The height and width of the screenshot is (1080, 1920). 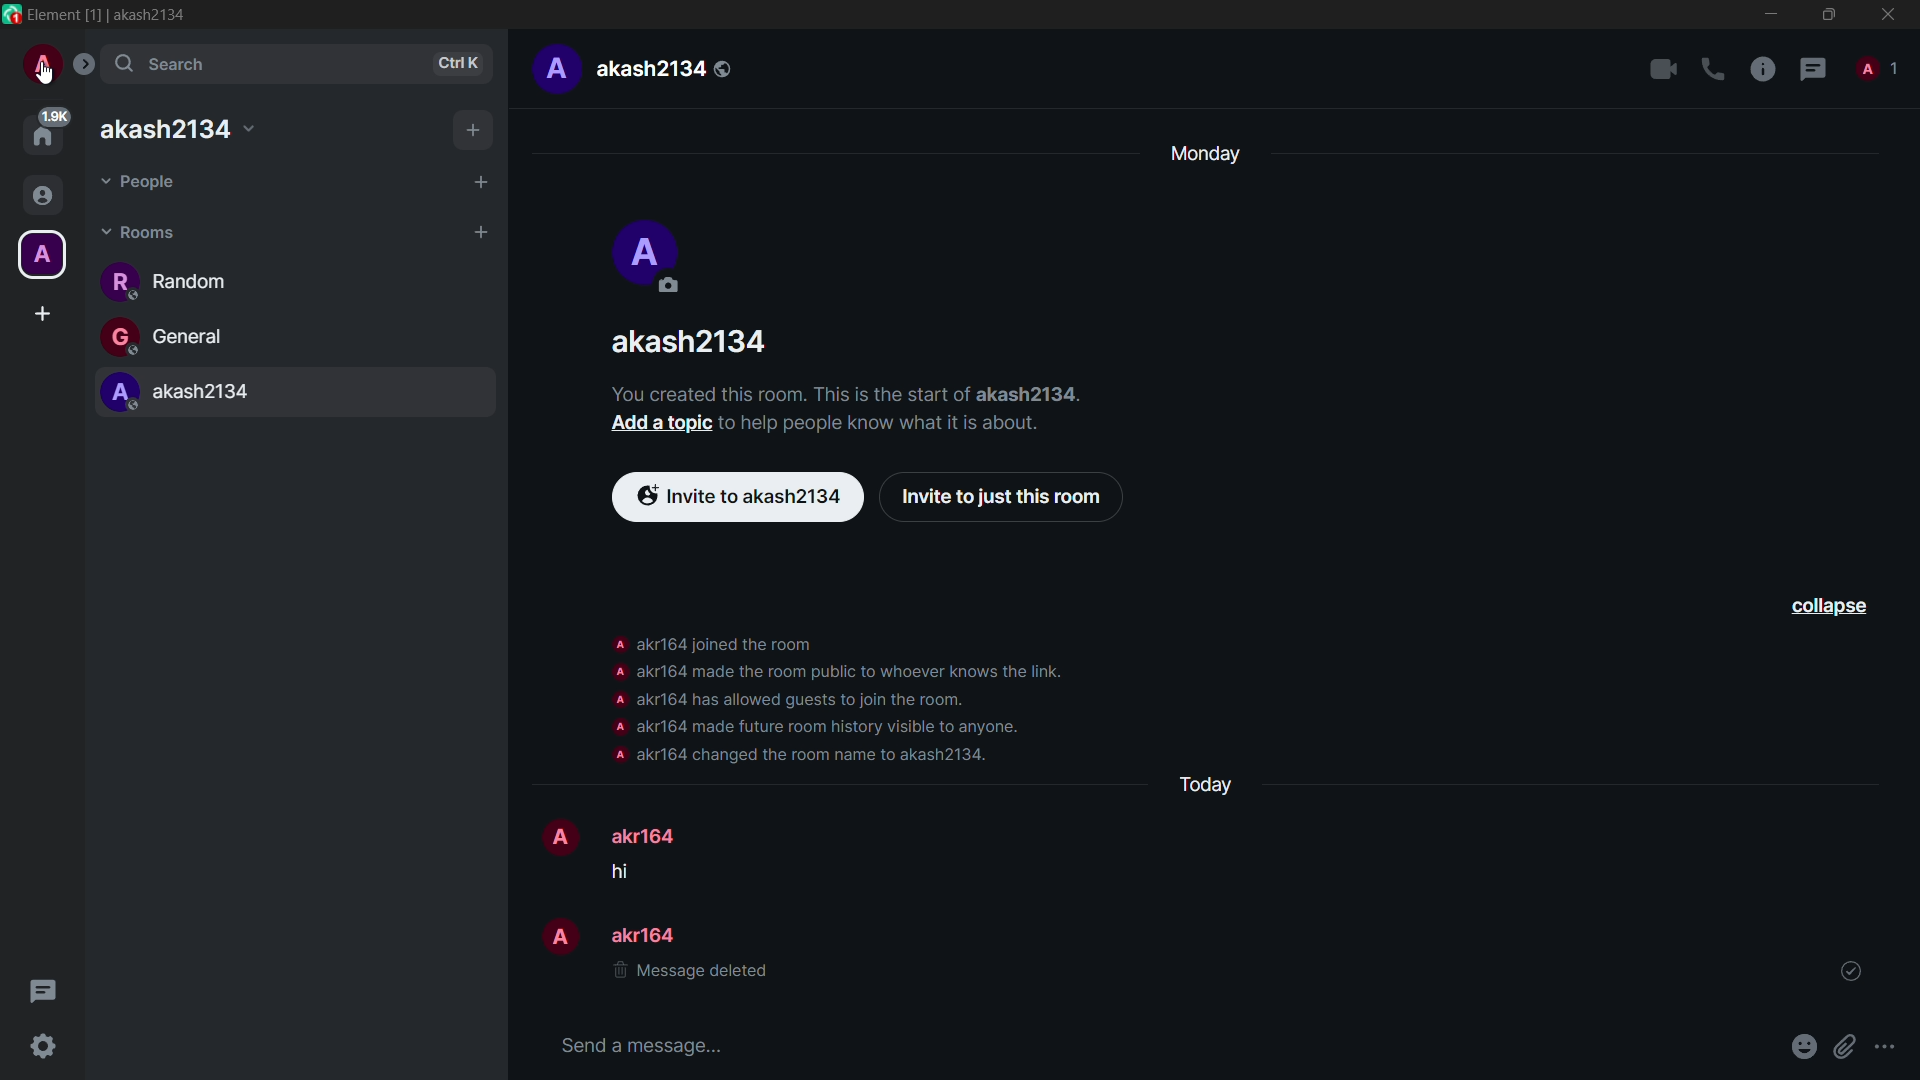 What do you see at coordinates (474, 130) in the screenshot?
I see `add` at bounding box center [474, 130].